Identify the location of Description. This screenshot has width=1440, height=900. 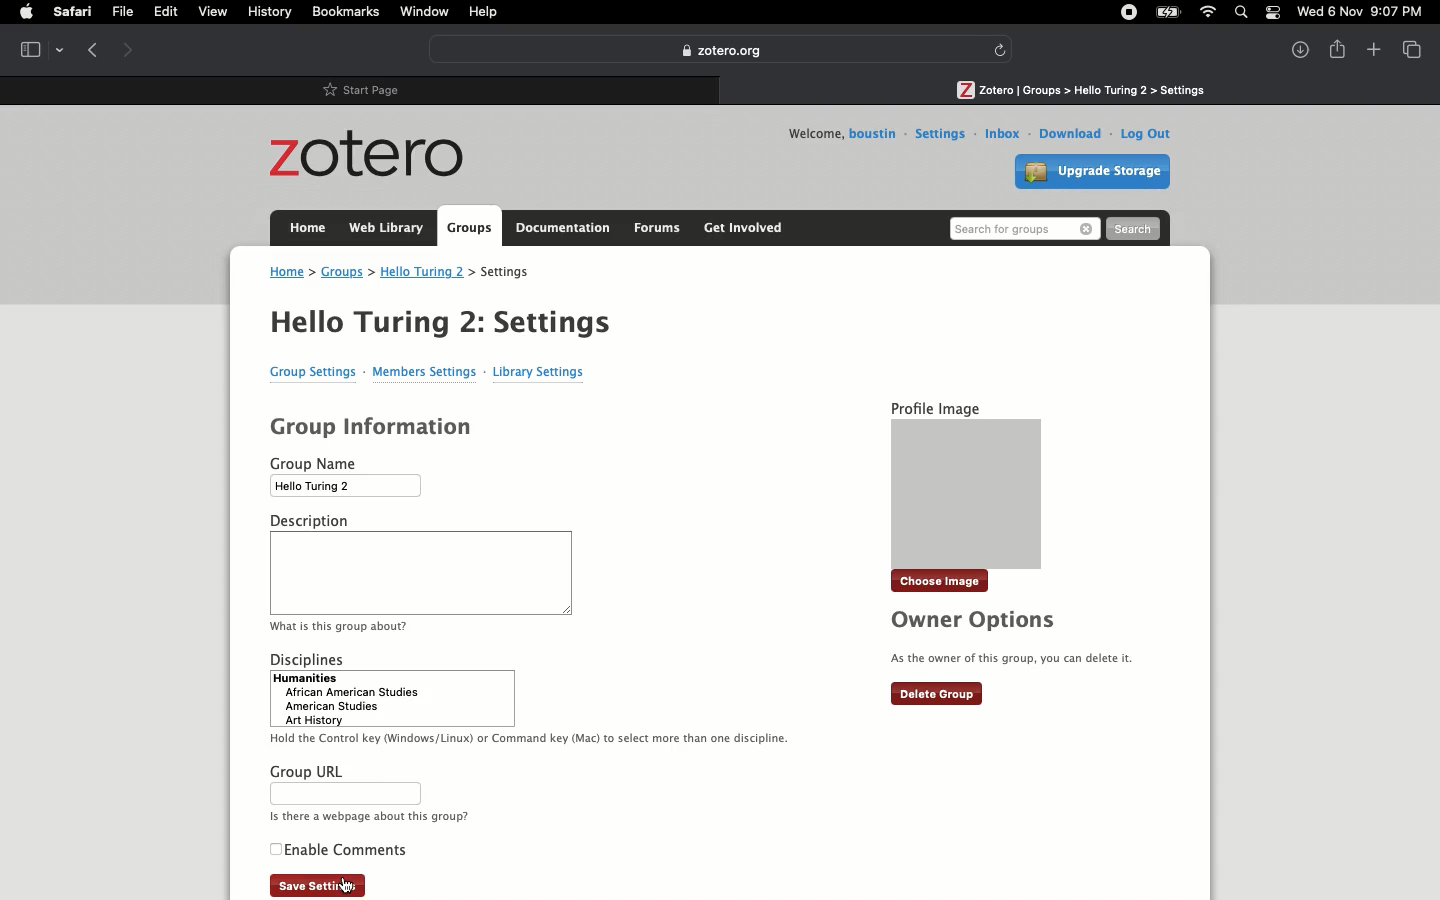
(423, 571).